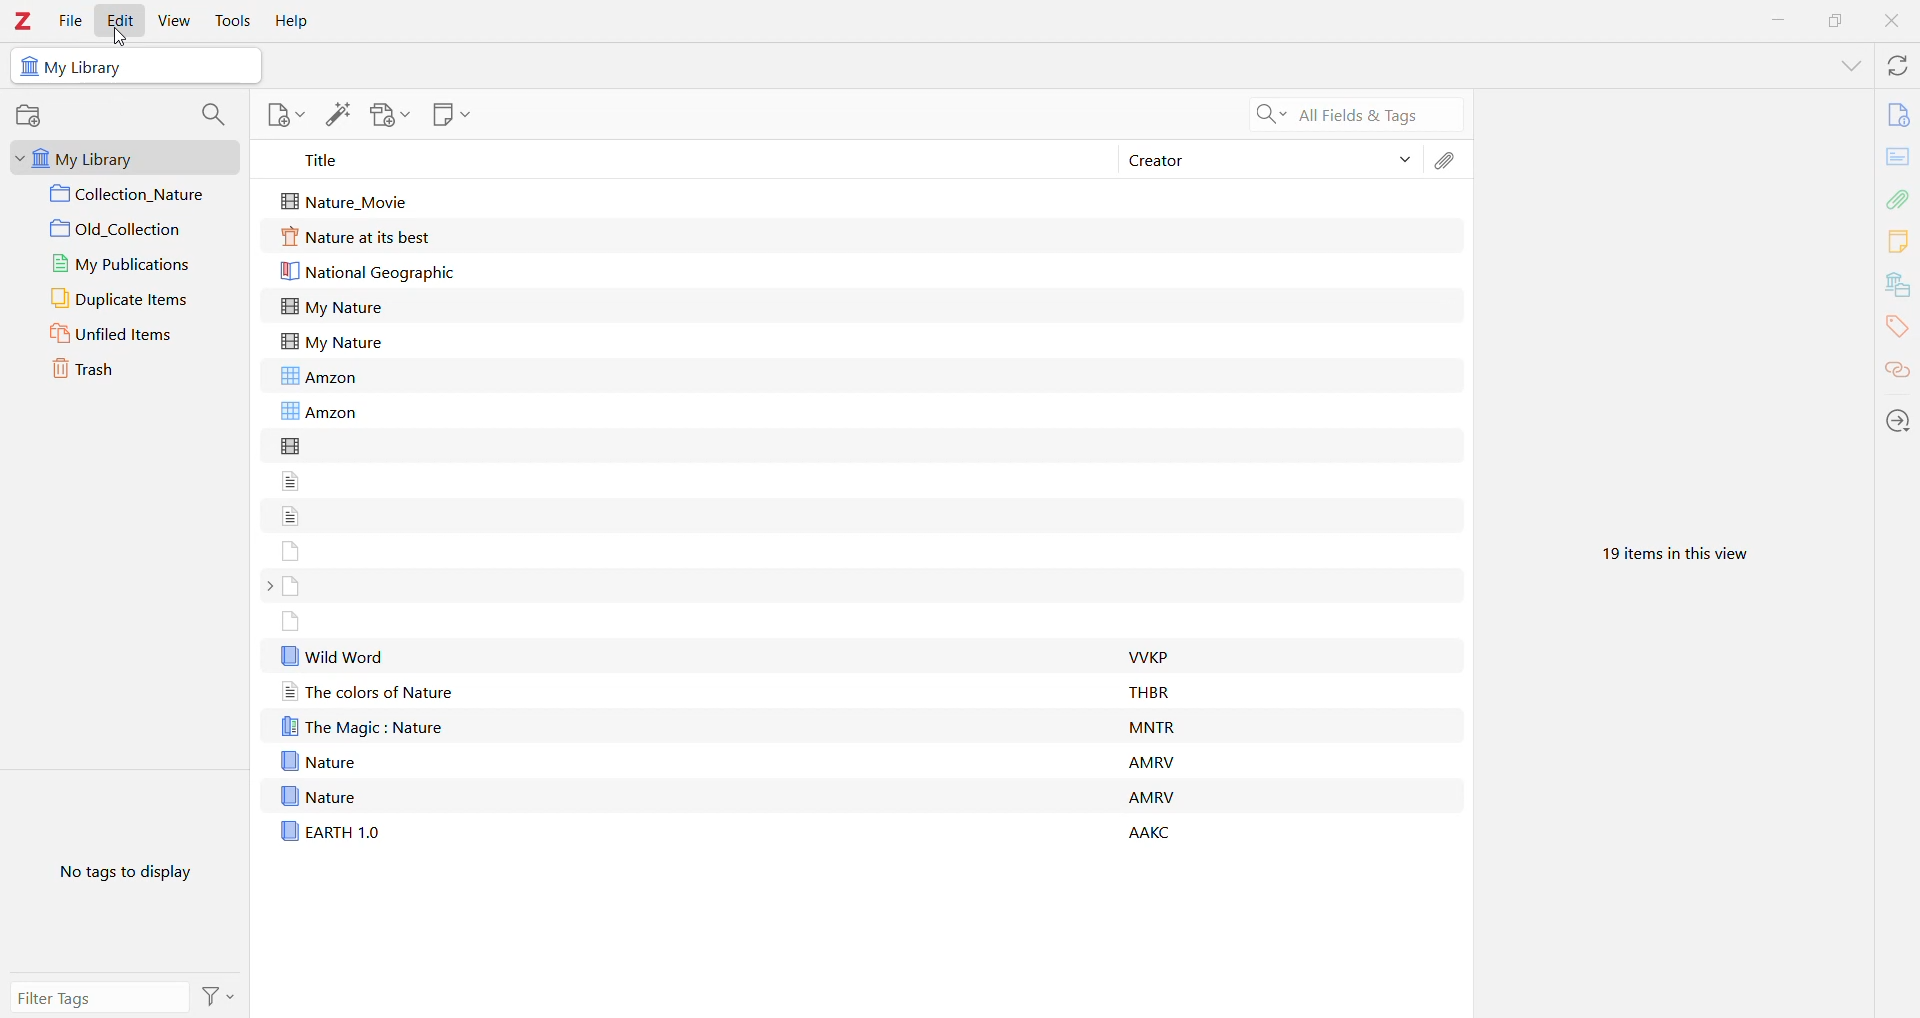 The image size is (1920, 1018). Describe the element at coordinates (1900, 243) in the screenshot. I see `Notes` at that location.